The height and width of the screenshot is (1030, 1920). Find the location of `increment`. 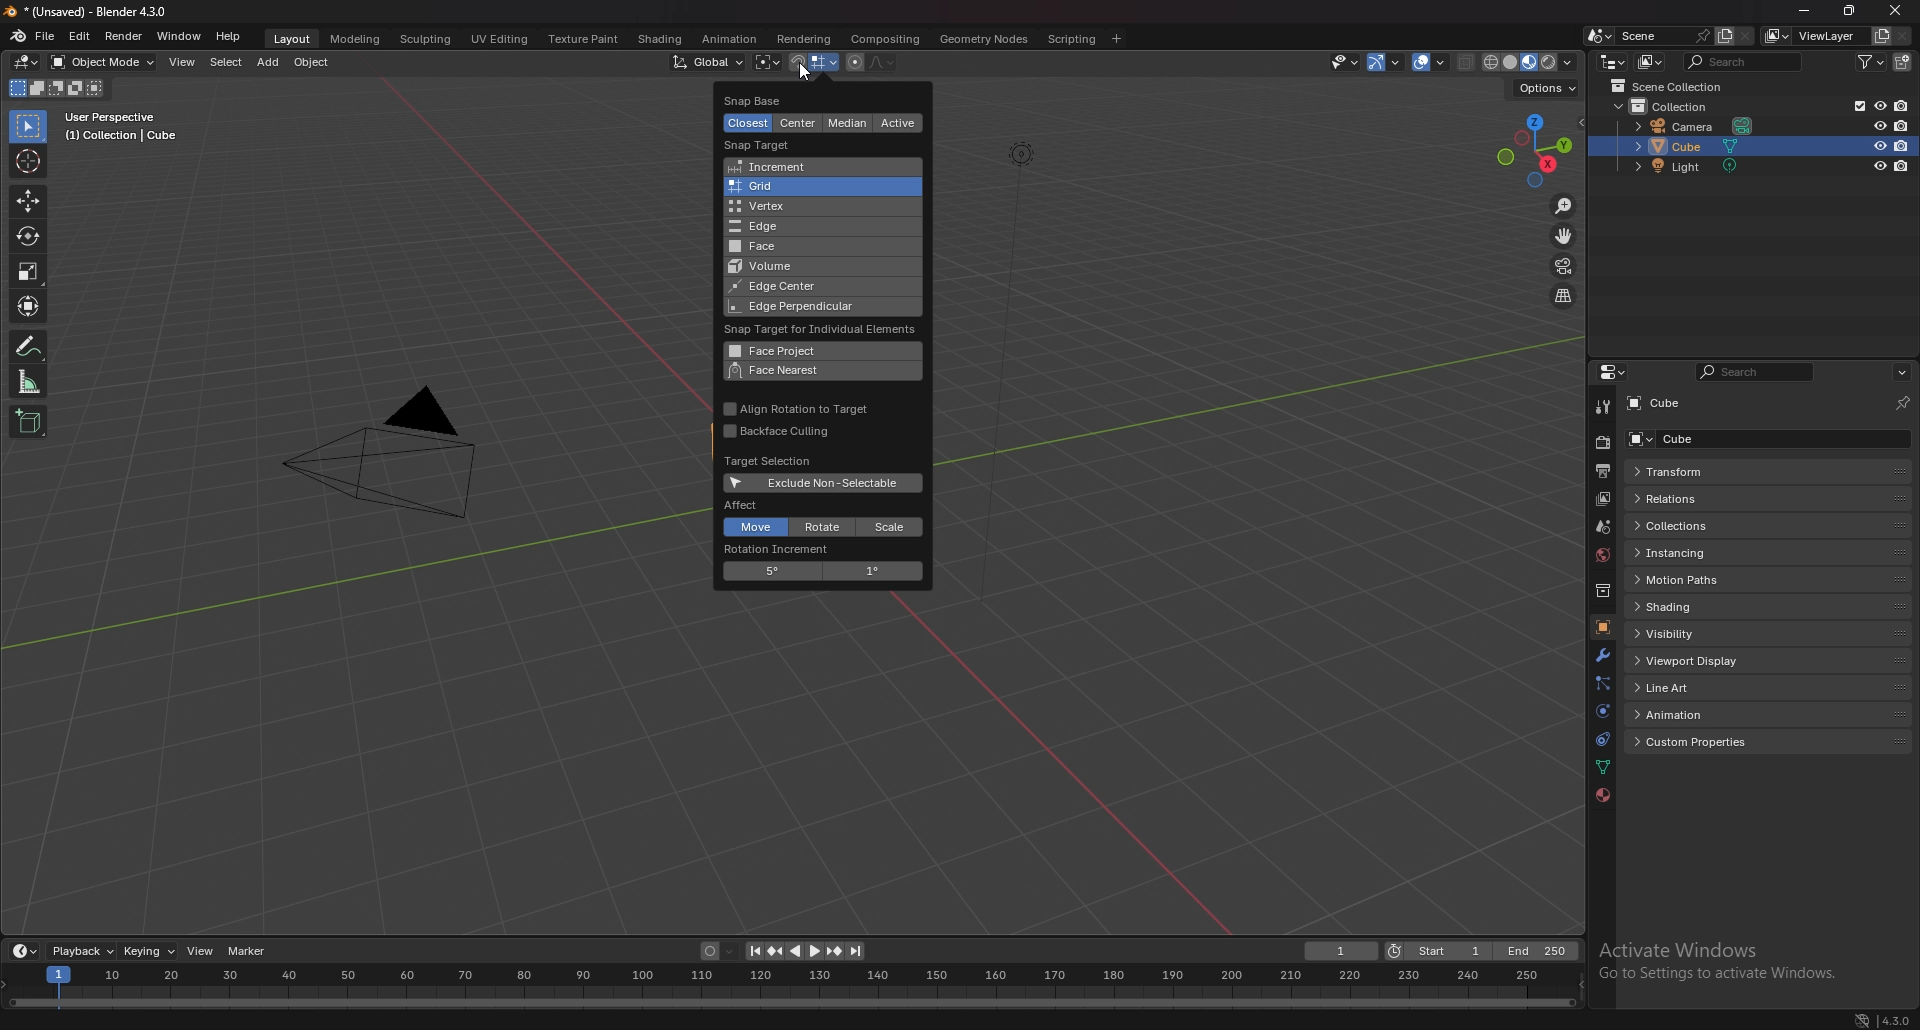

increment is located at coordinates (810, 167).